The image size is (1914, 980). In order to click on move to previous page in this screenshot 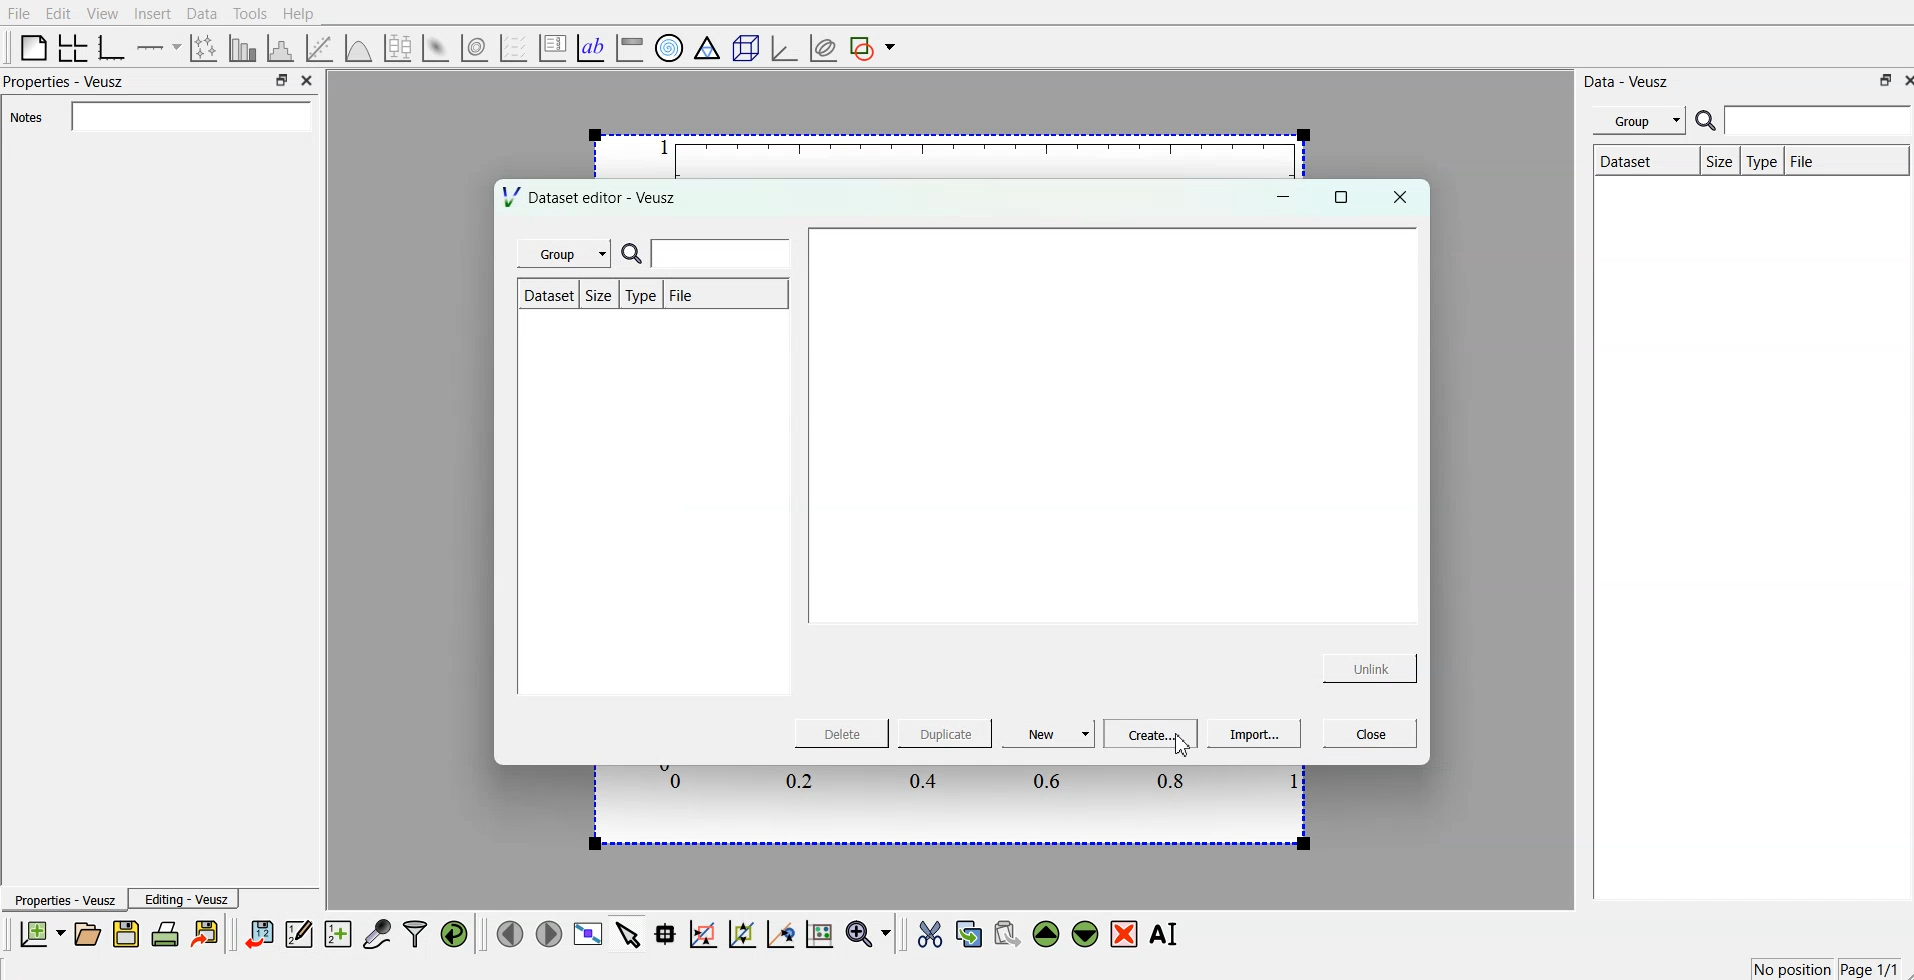, I will do `click(511, 933)`.